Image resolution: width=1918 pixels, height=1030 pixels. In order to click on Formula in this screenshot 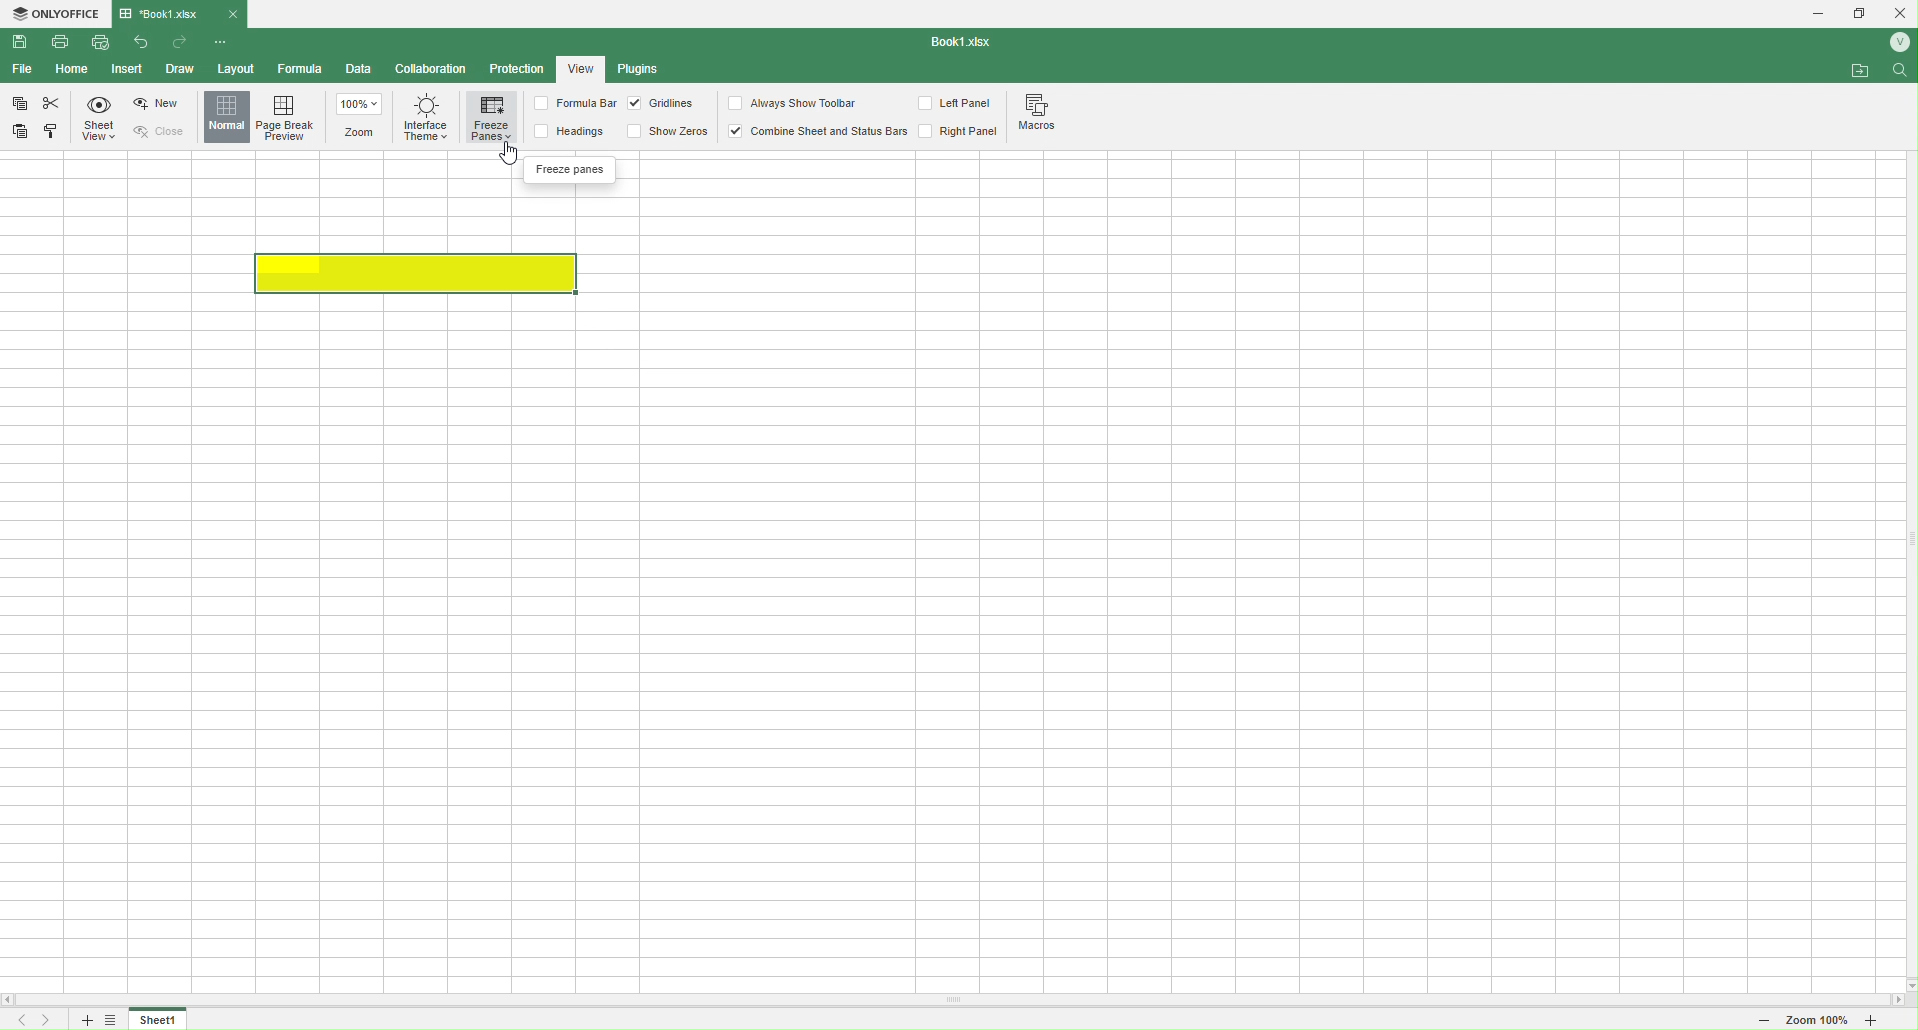, I will do `click(301, 69)`.